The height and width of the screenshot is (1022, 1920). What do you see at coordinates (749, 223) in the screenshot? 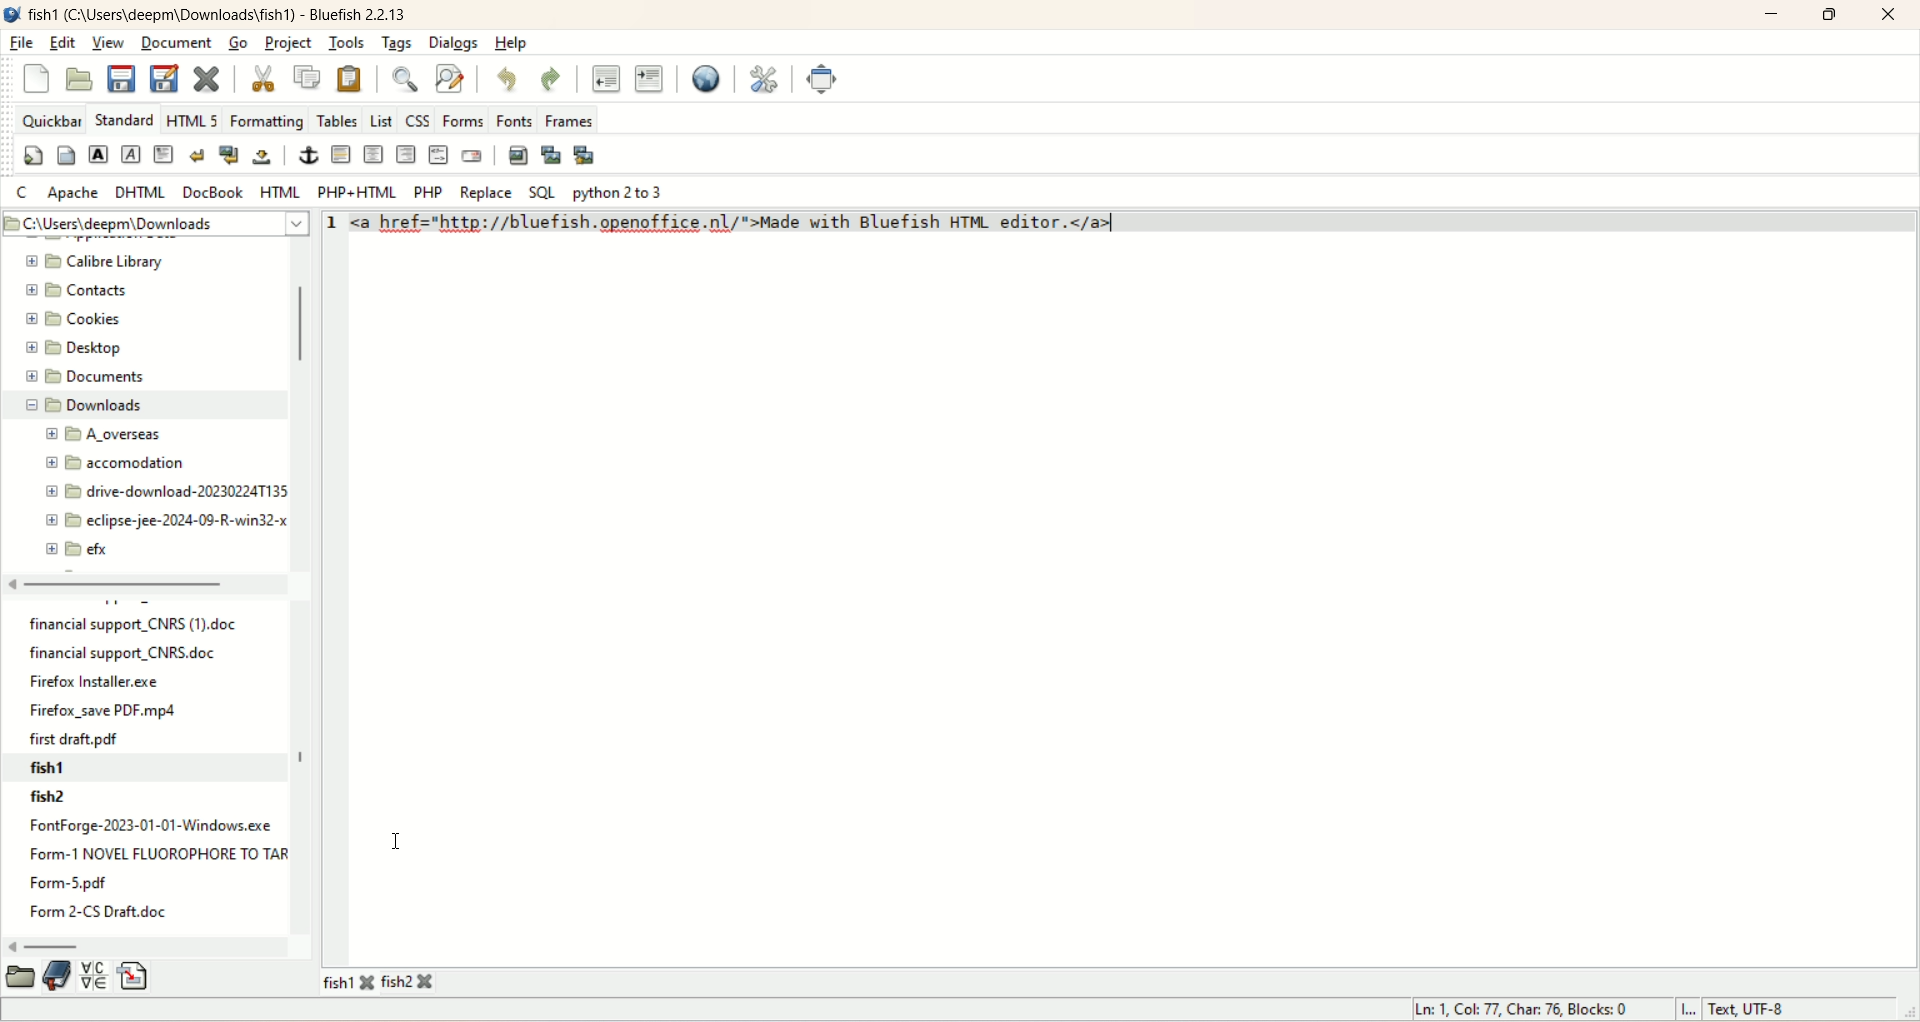
I see `code` at bounding box center [749, 223].